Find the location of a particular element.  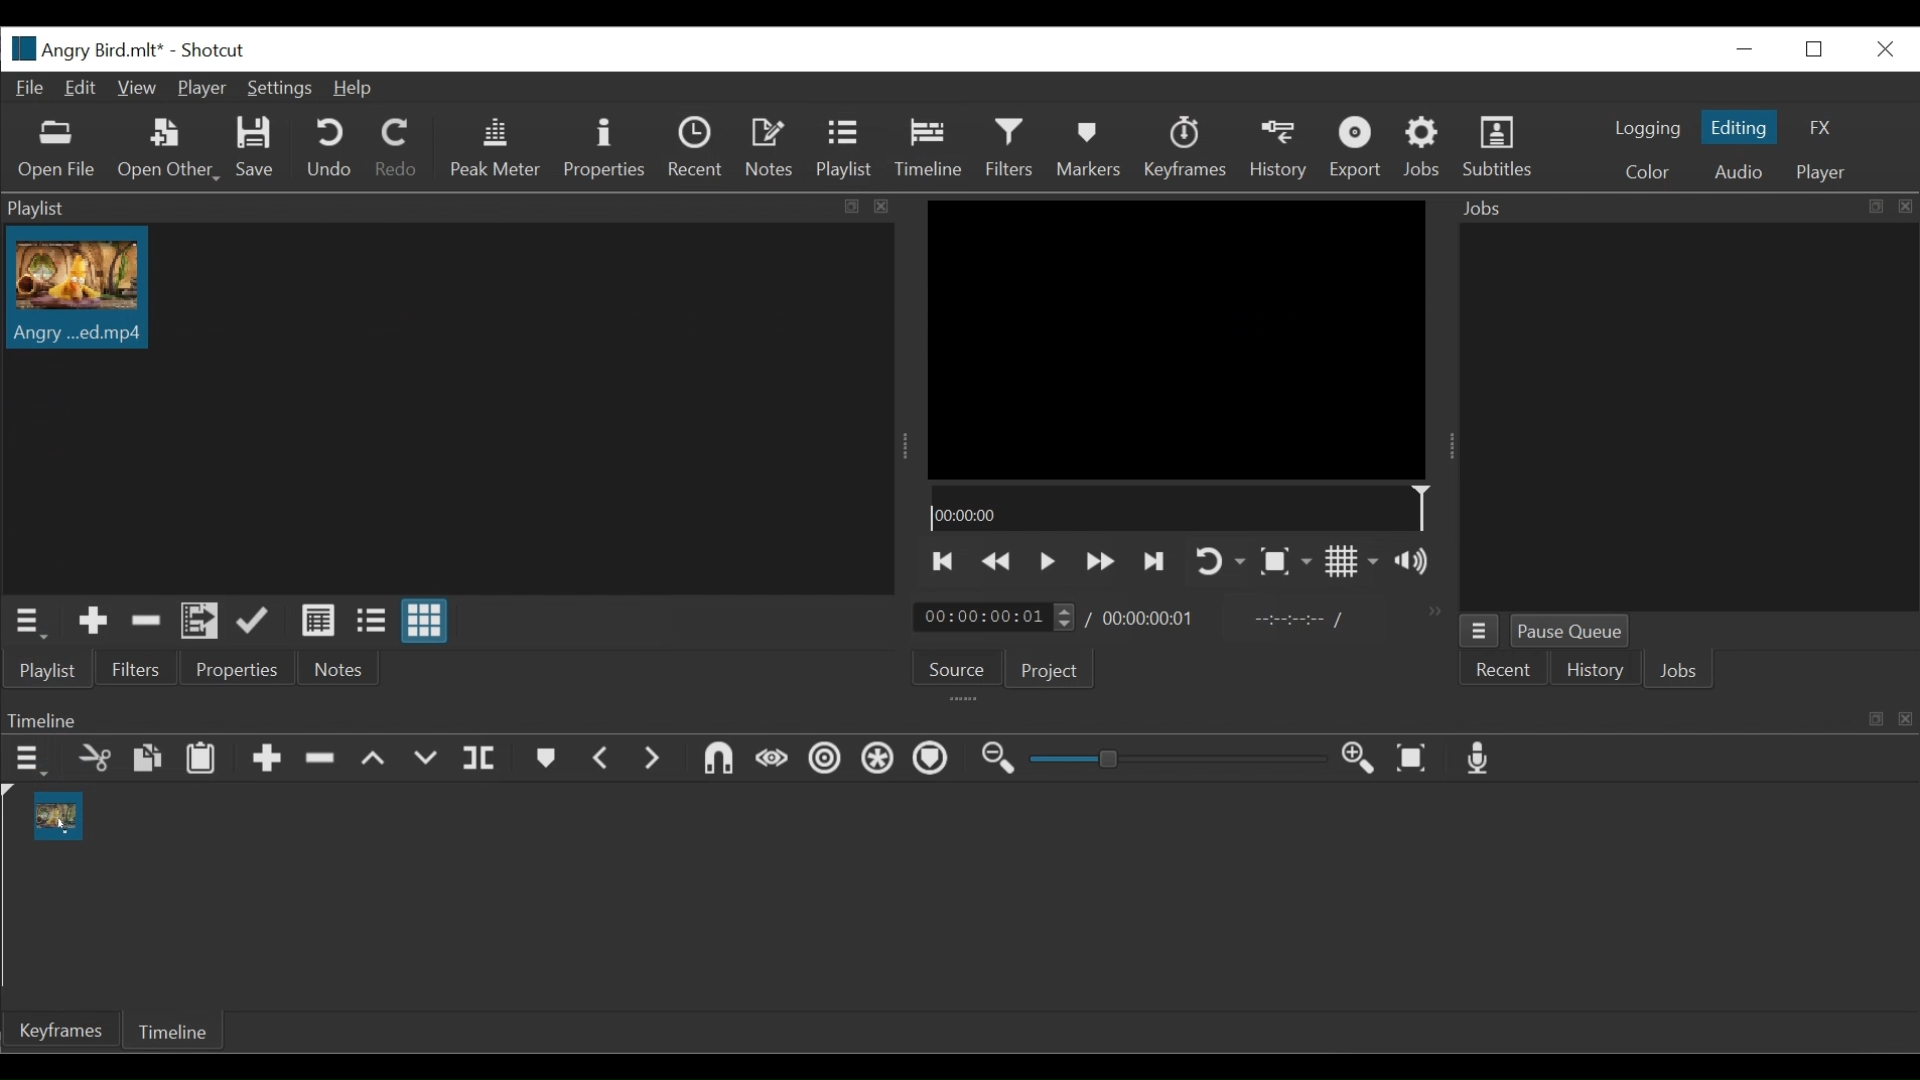

Source is located at coordinates (952, 665).